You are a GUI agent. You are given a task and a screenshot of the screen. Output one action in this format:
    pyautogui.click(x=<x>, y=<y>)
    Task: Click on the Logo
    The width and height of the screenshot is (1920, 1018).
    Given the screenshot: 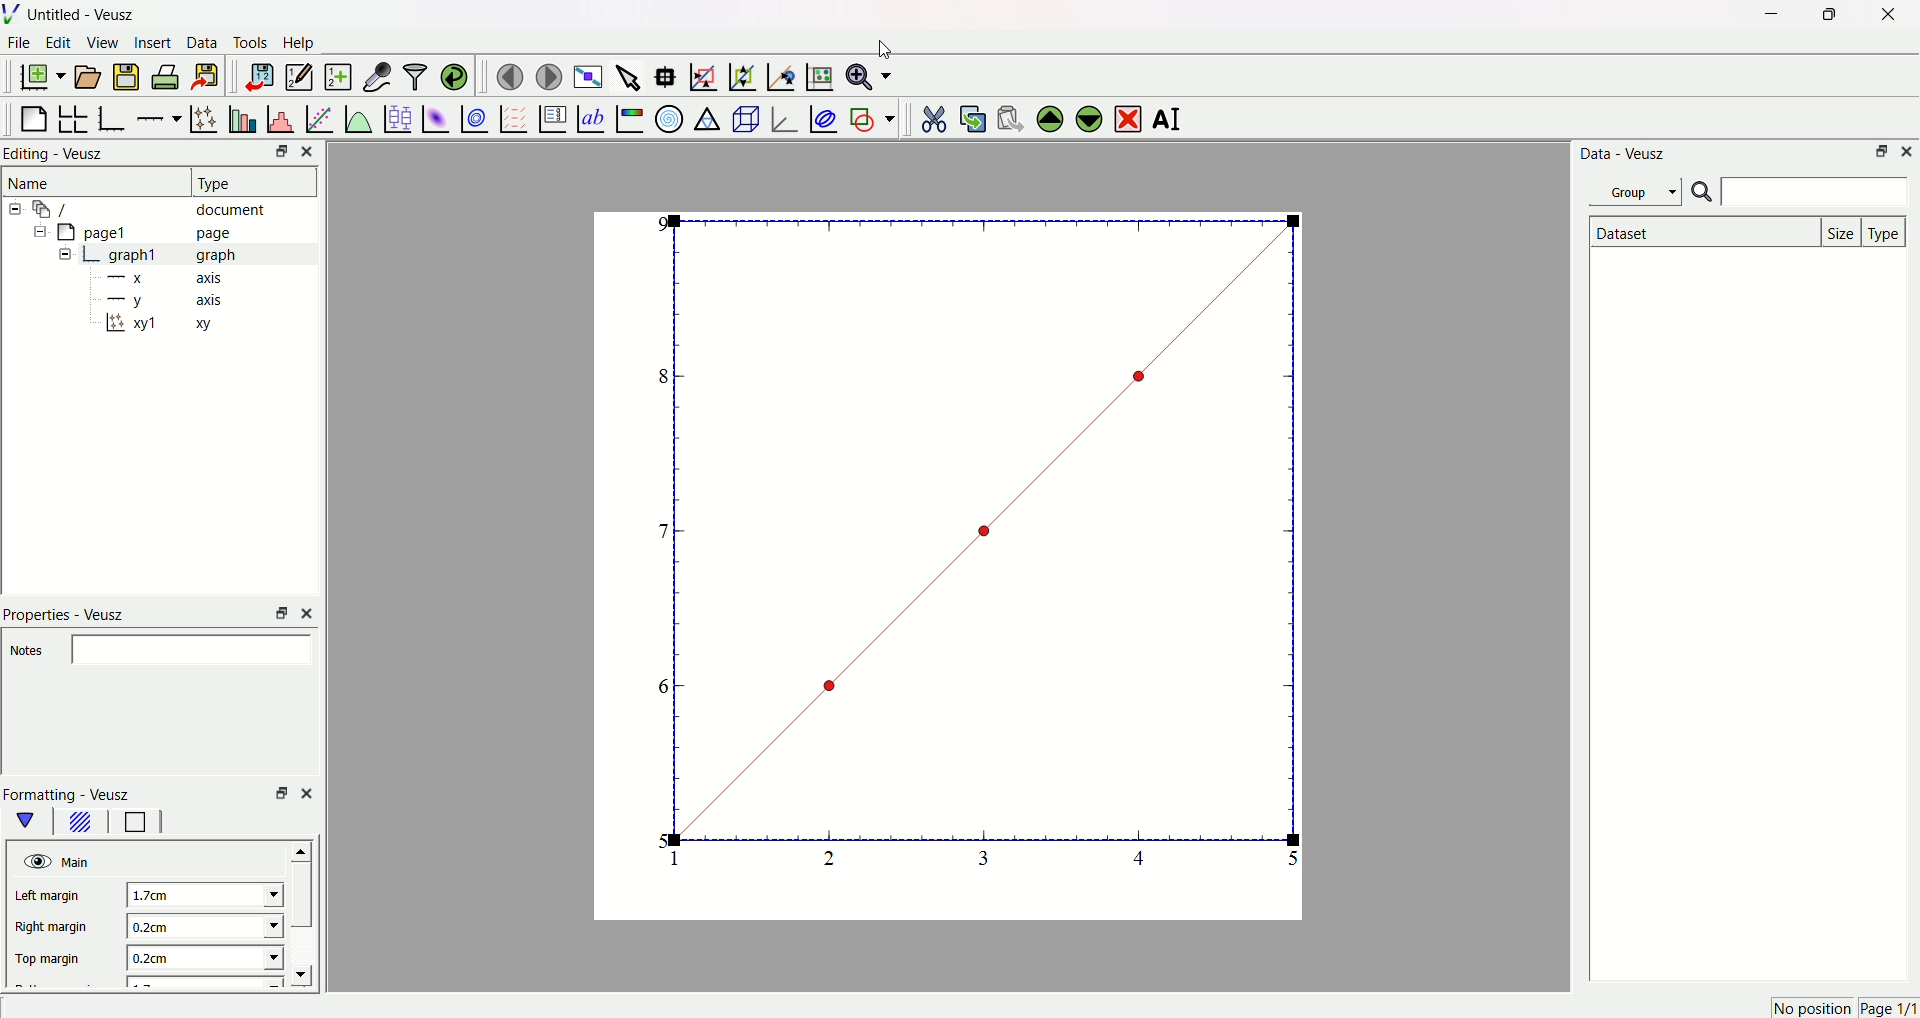 What is the action you would take?
    pyautogui.click(x=15, y=15)
    